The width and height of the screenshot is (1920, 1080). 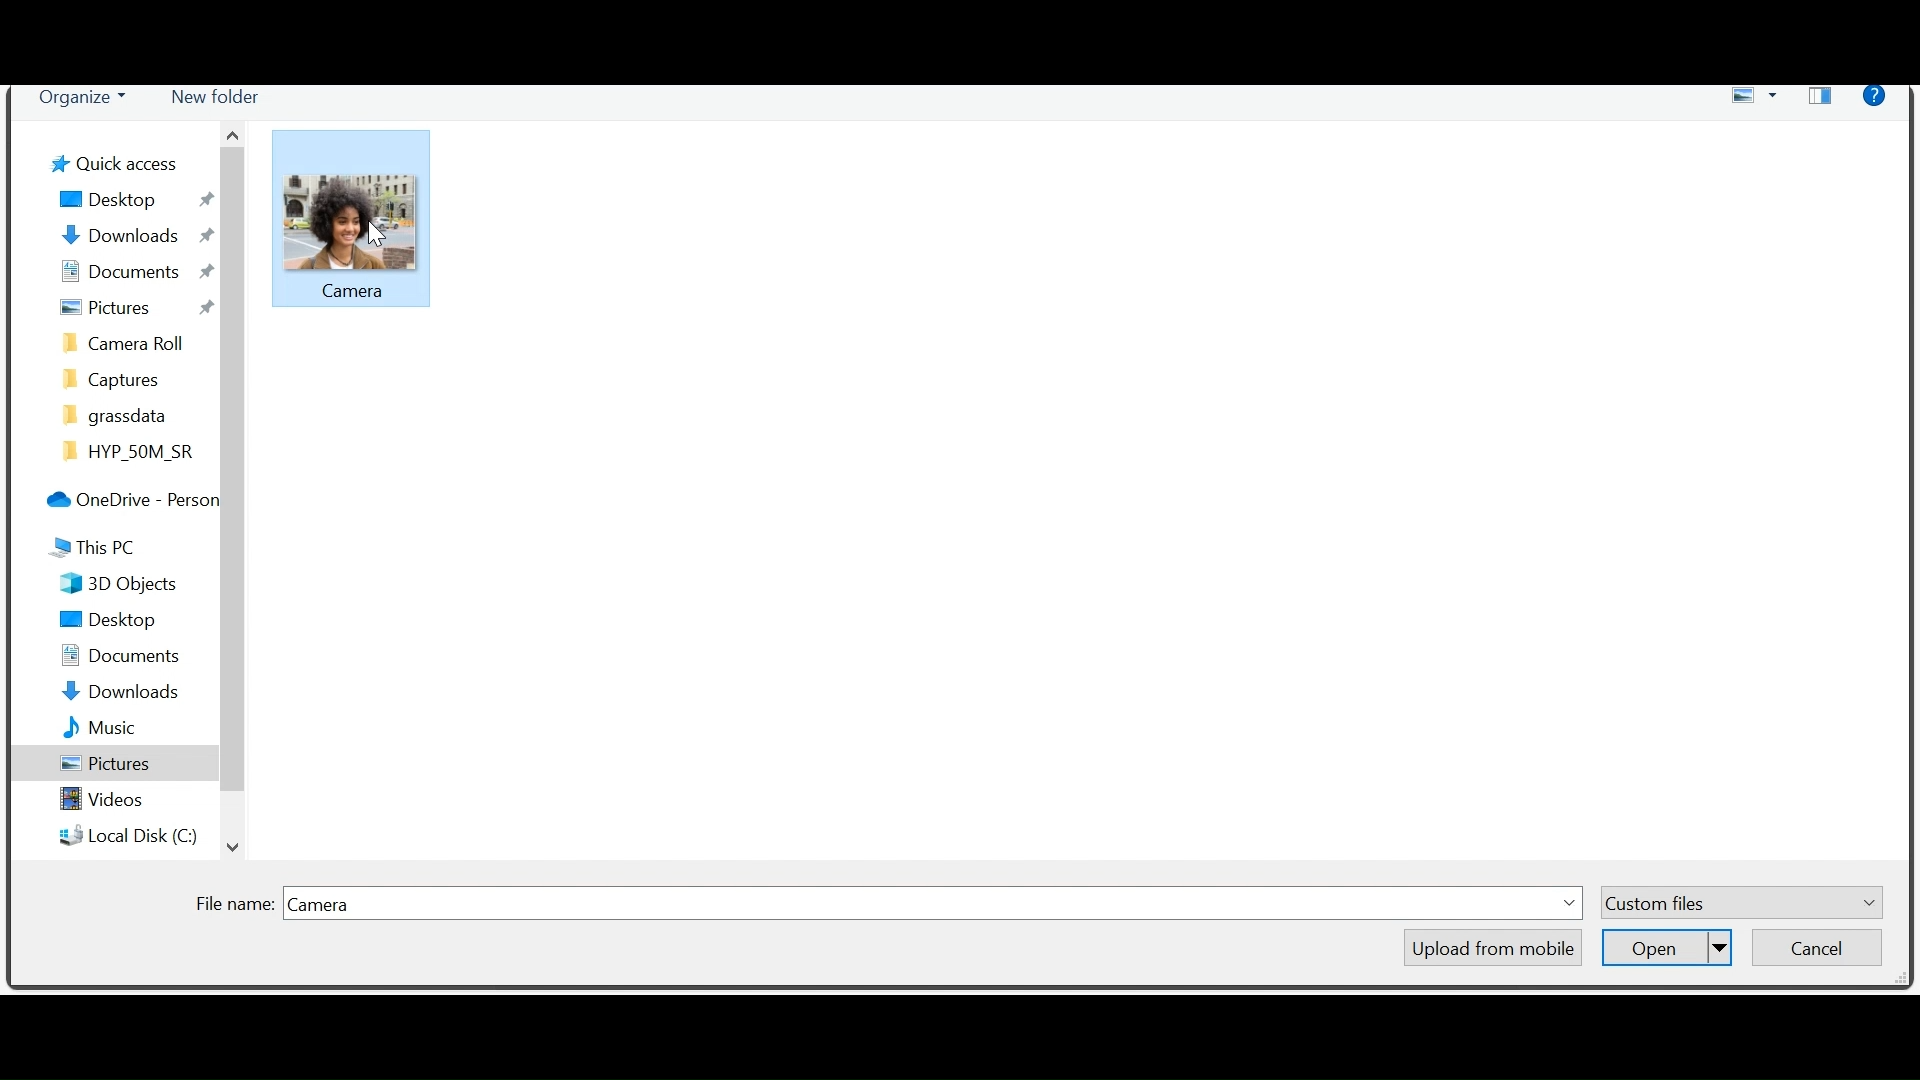 What do you see at coordinates (124, 584) in the screenshot?
I see `3D Objects` at bounding box center [124, 584].